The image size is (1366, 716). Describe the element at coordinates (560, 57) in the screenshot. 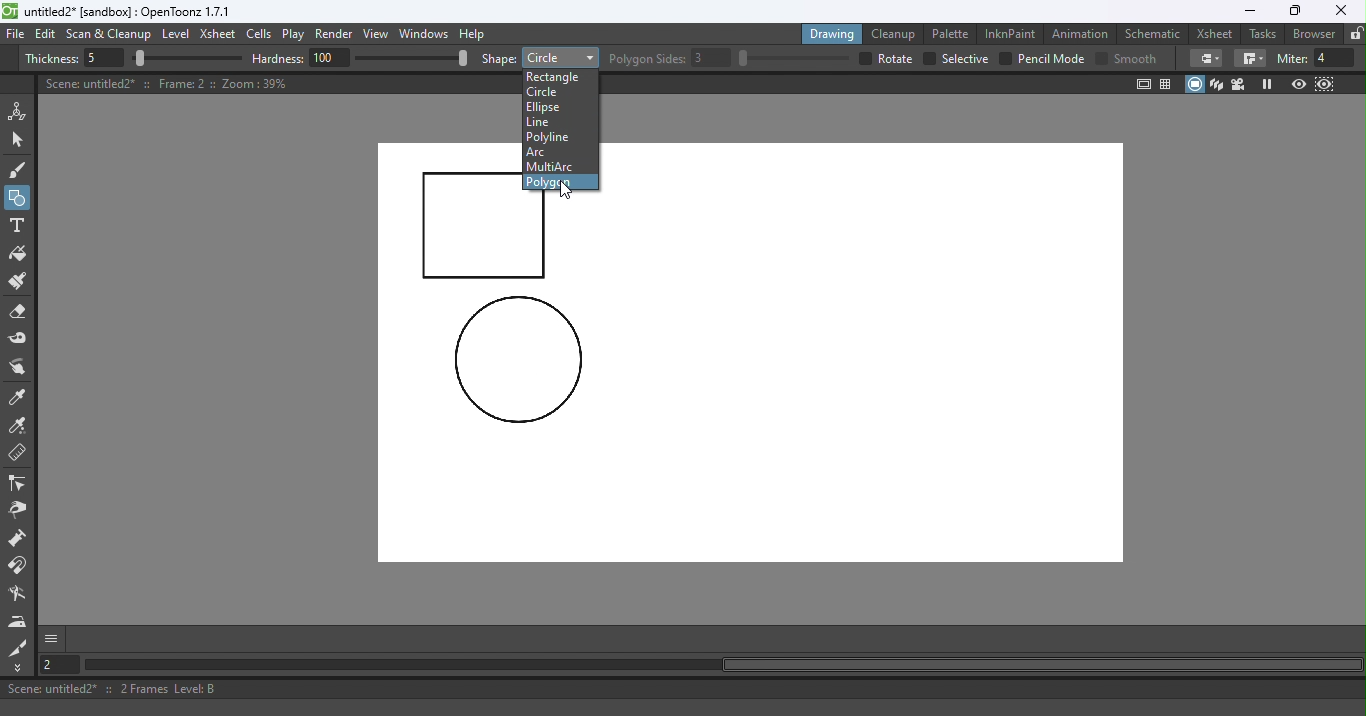

I see `Rectangle ` at that location.